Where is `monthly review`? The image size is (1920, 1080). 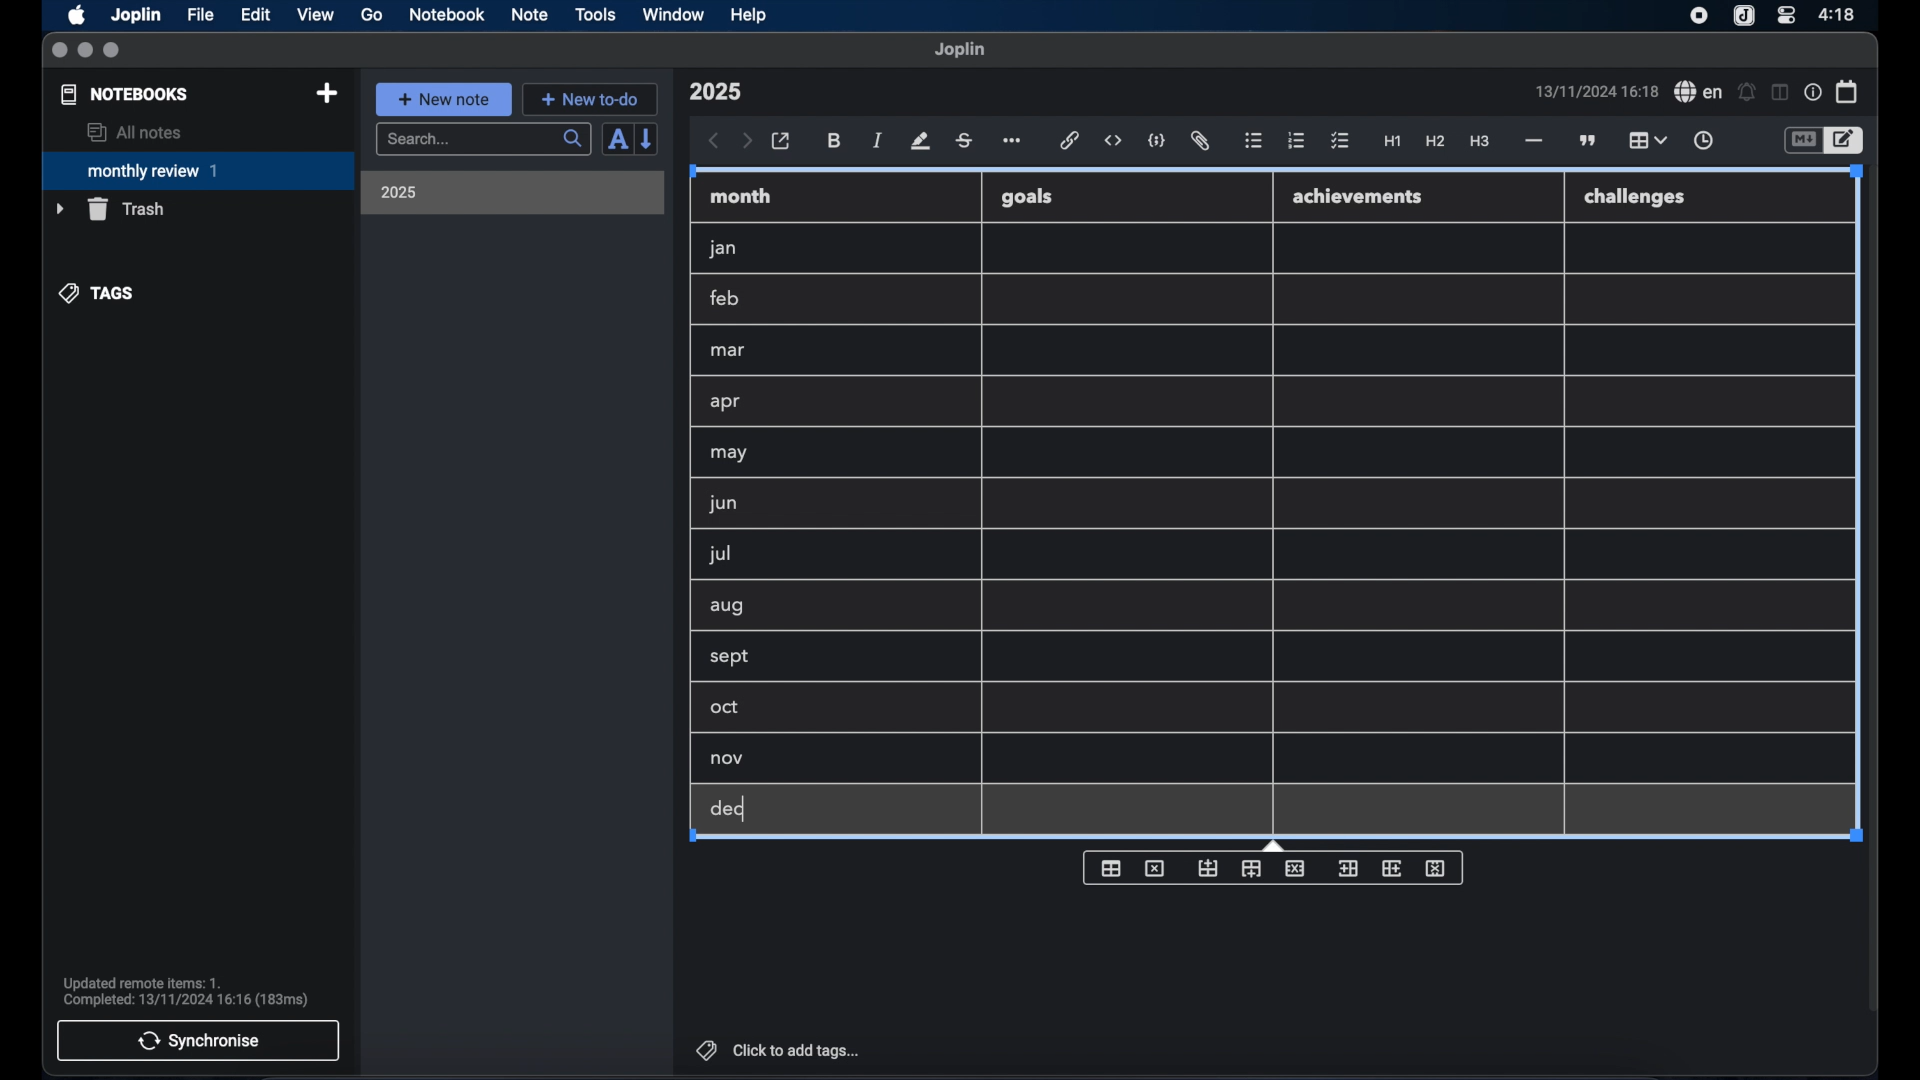
monthly review is located at coordinates (198, 169).